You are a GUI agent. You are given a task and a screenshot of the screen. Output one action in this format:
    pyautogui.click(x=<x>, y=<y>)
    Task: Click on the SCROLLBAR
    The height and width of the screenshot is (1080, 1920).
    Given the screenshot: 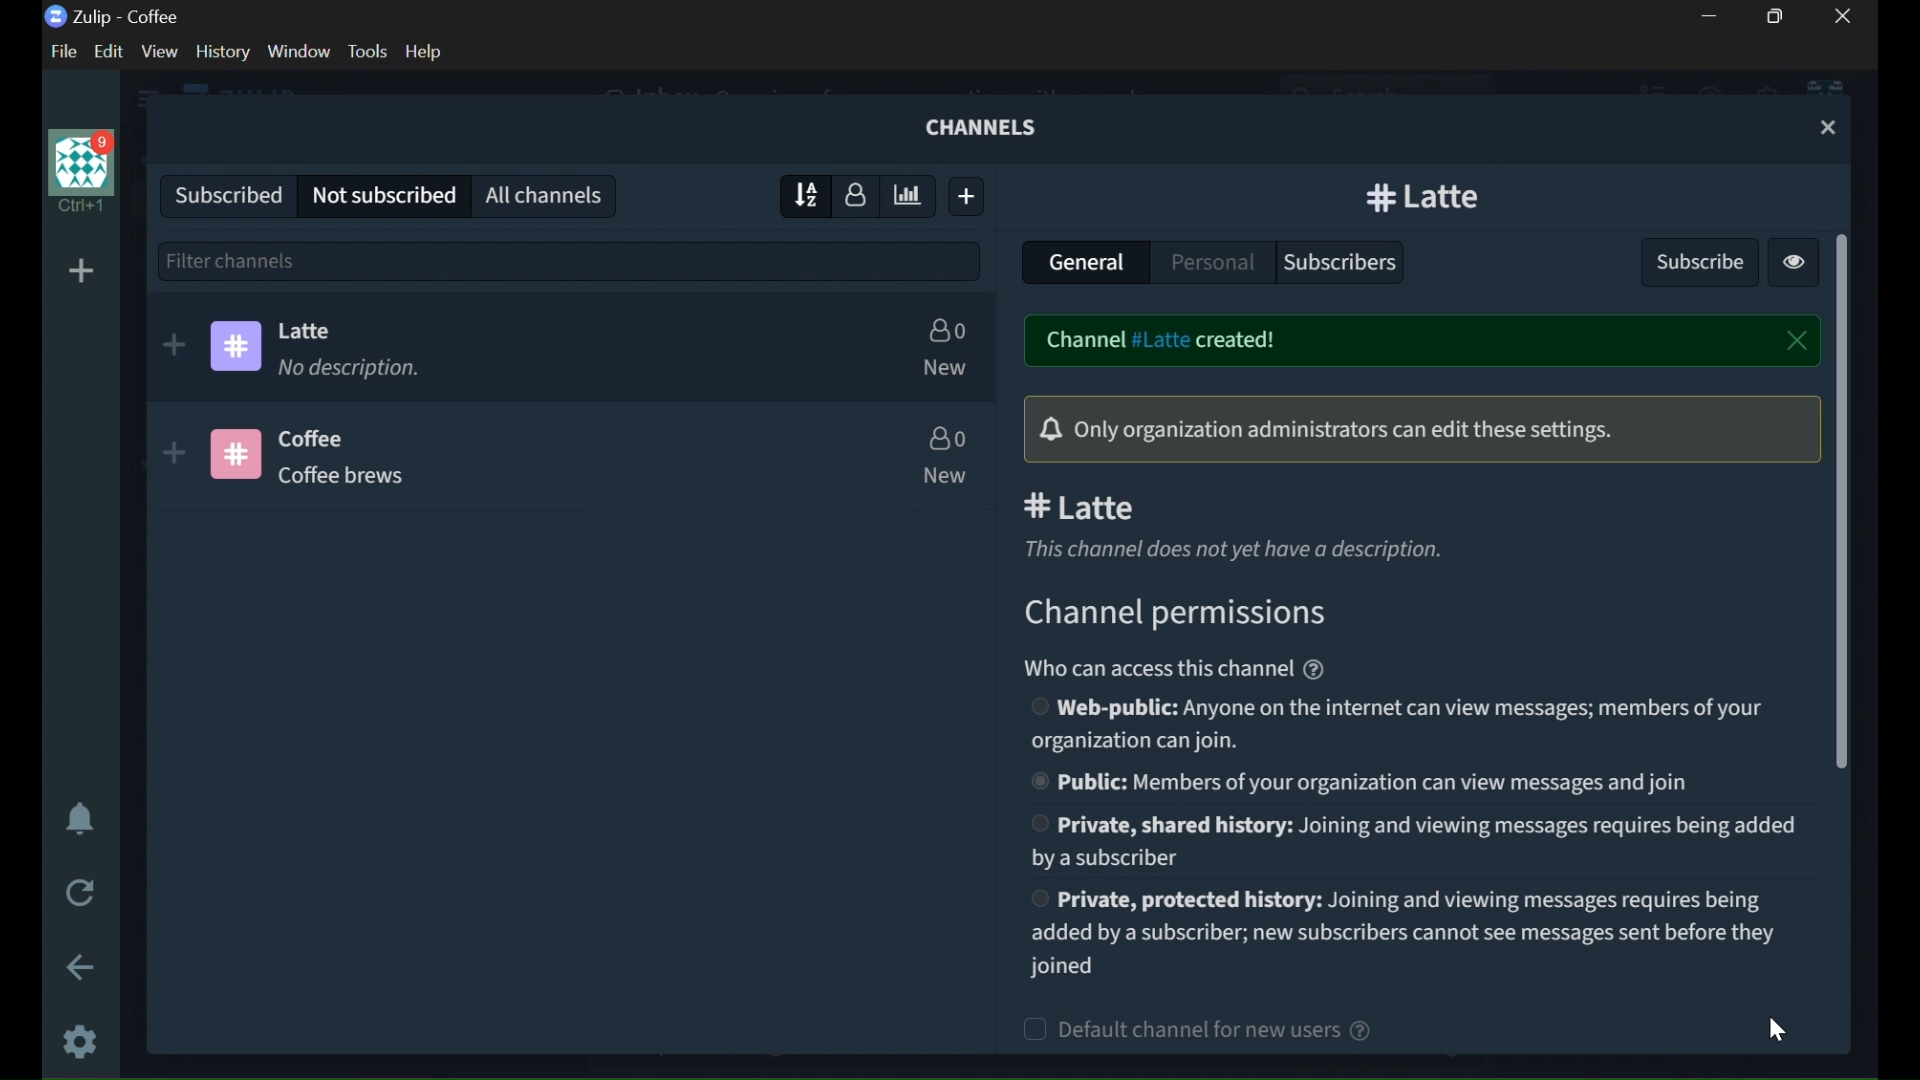 What is the action you would take?
    pyautogui.click(x=1843, y=503)
    